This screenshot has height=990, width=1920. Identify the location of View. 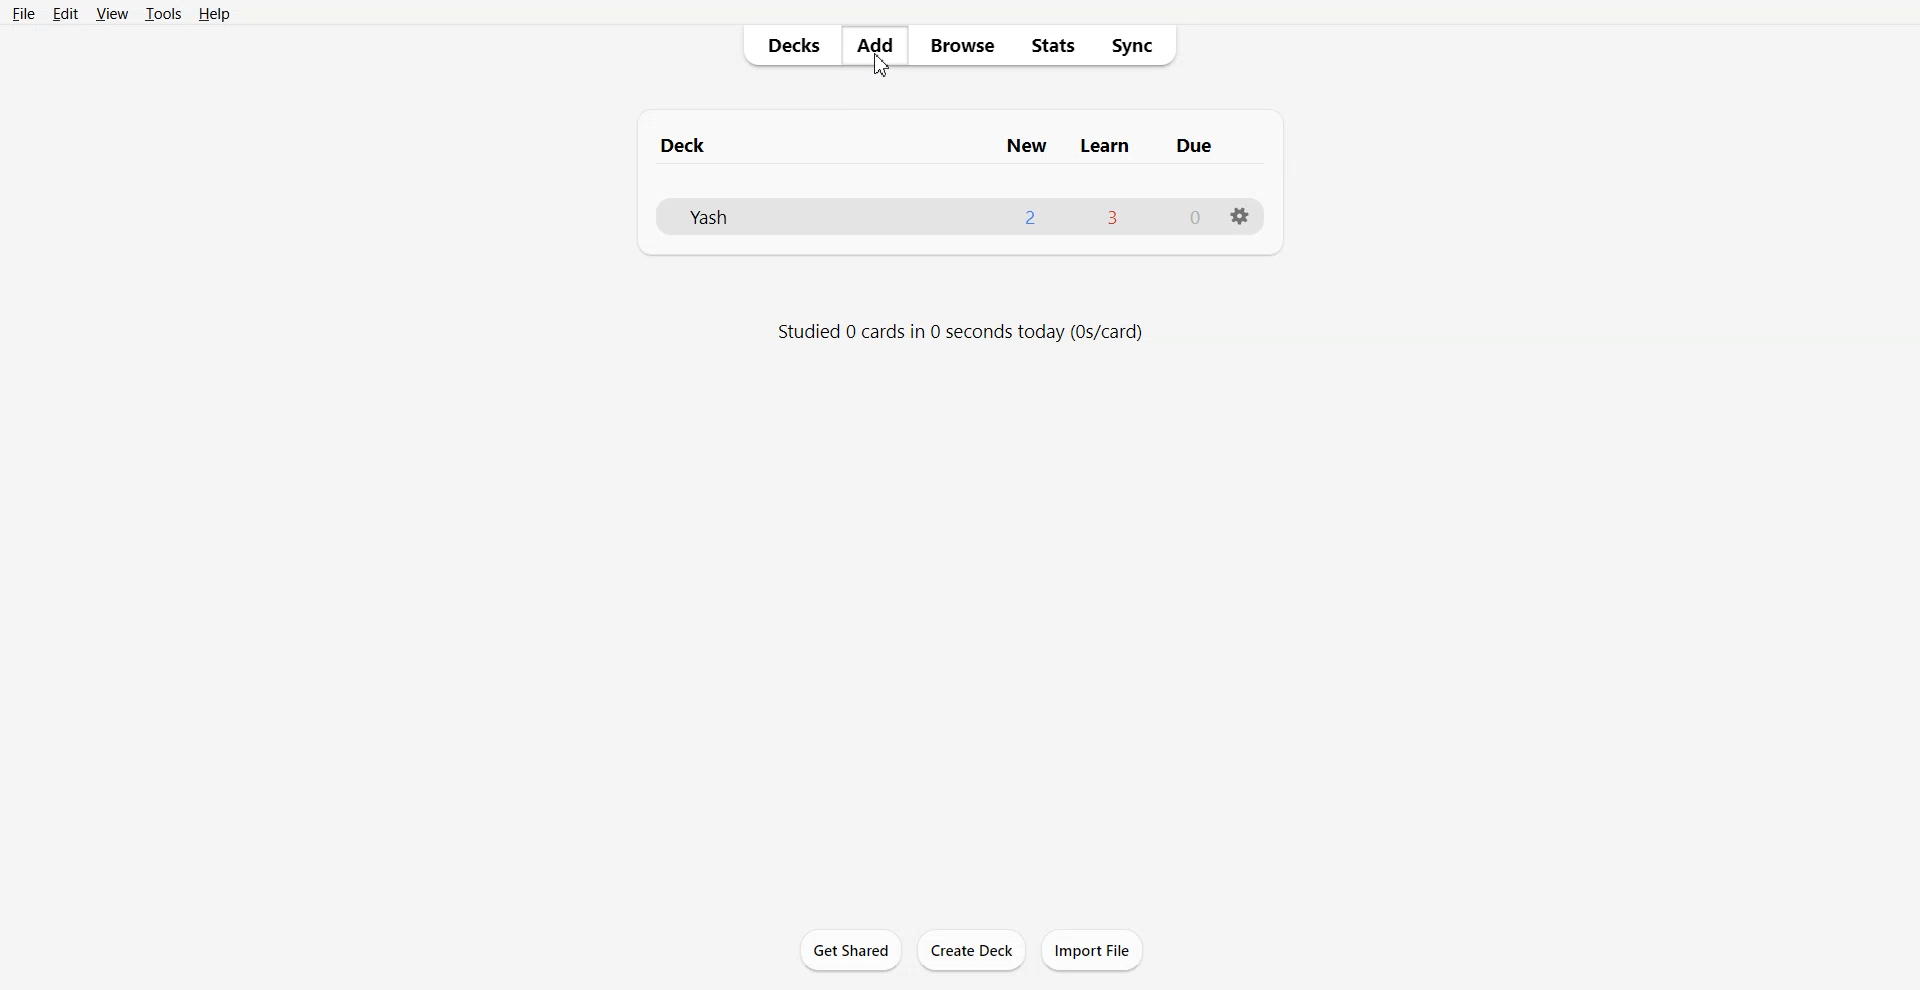
(110, 13).